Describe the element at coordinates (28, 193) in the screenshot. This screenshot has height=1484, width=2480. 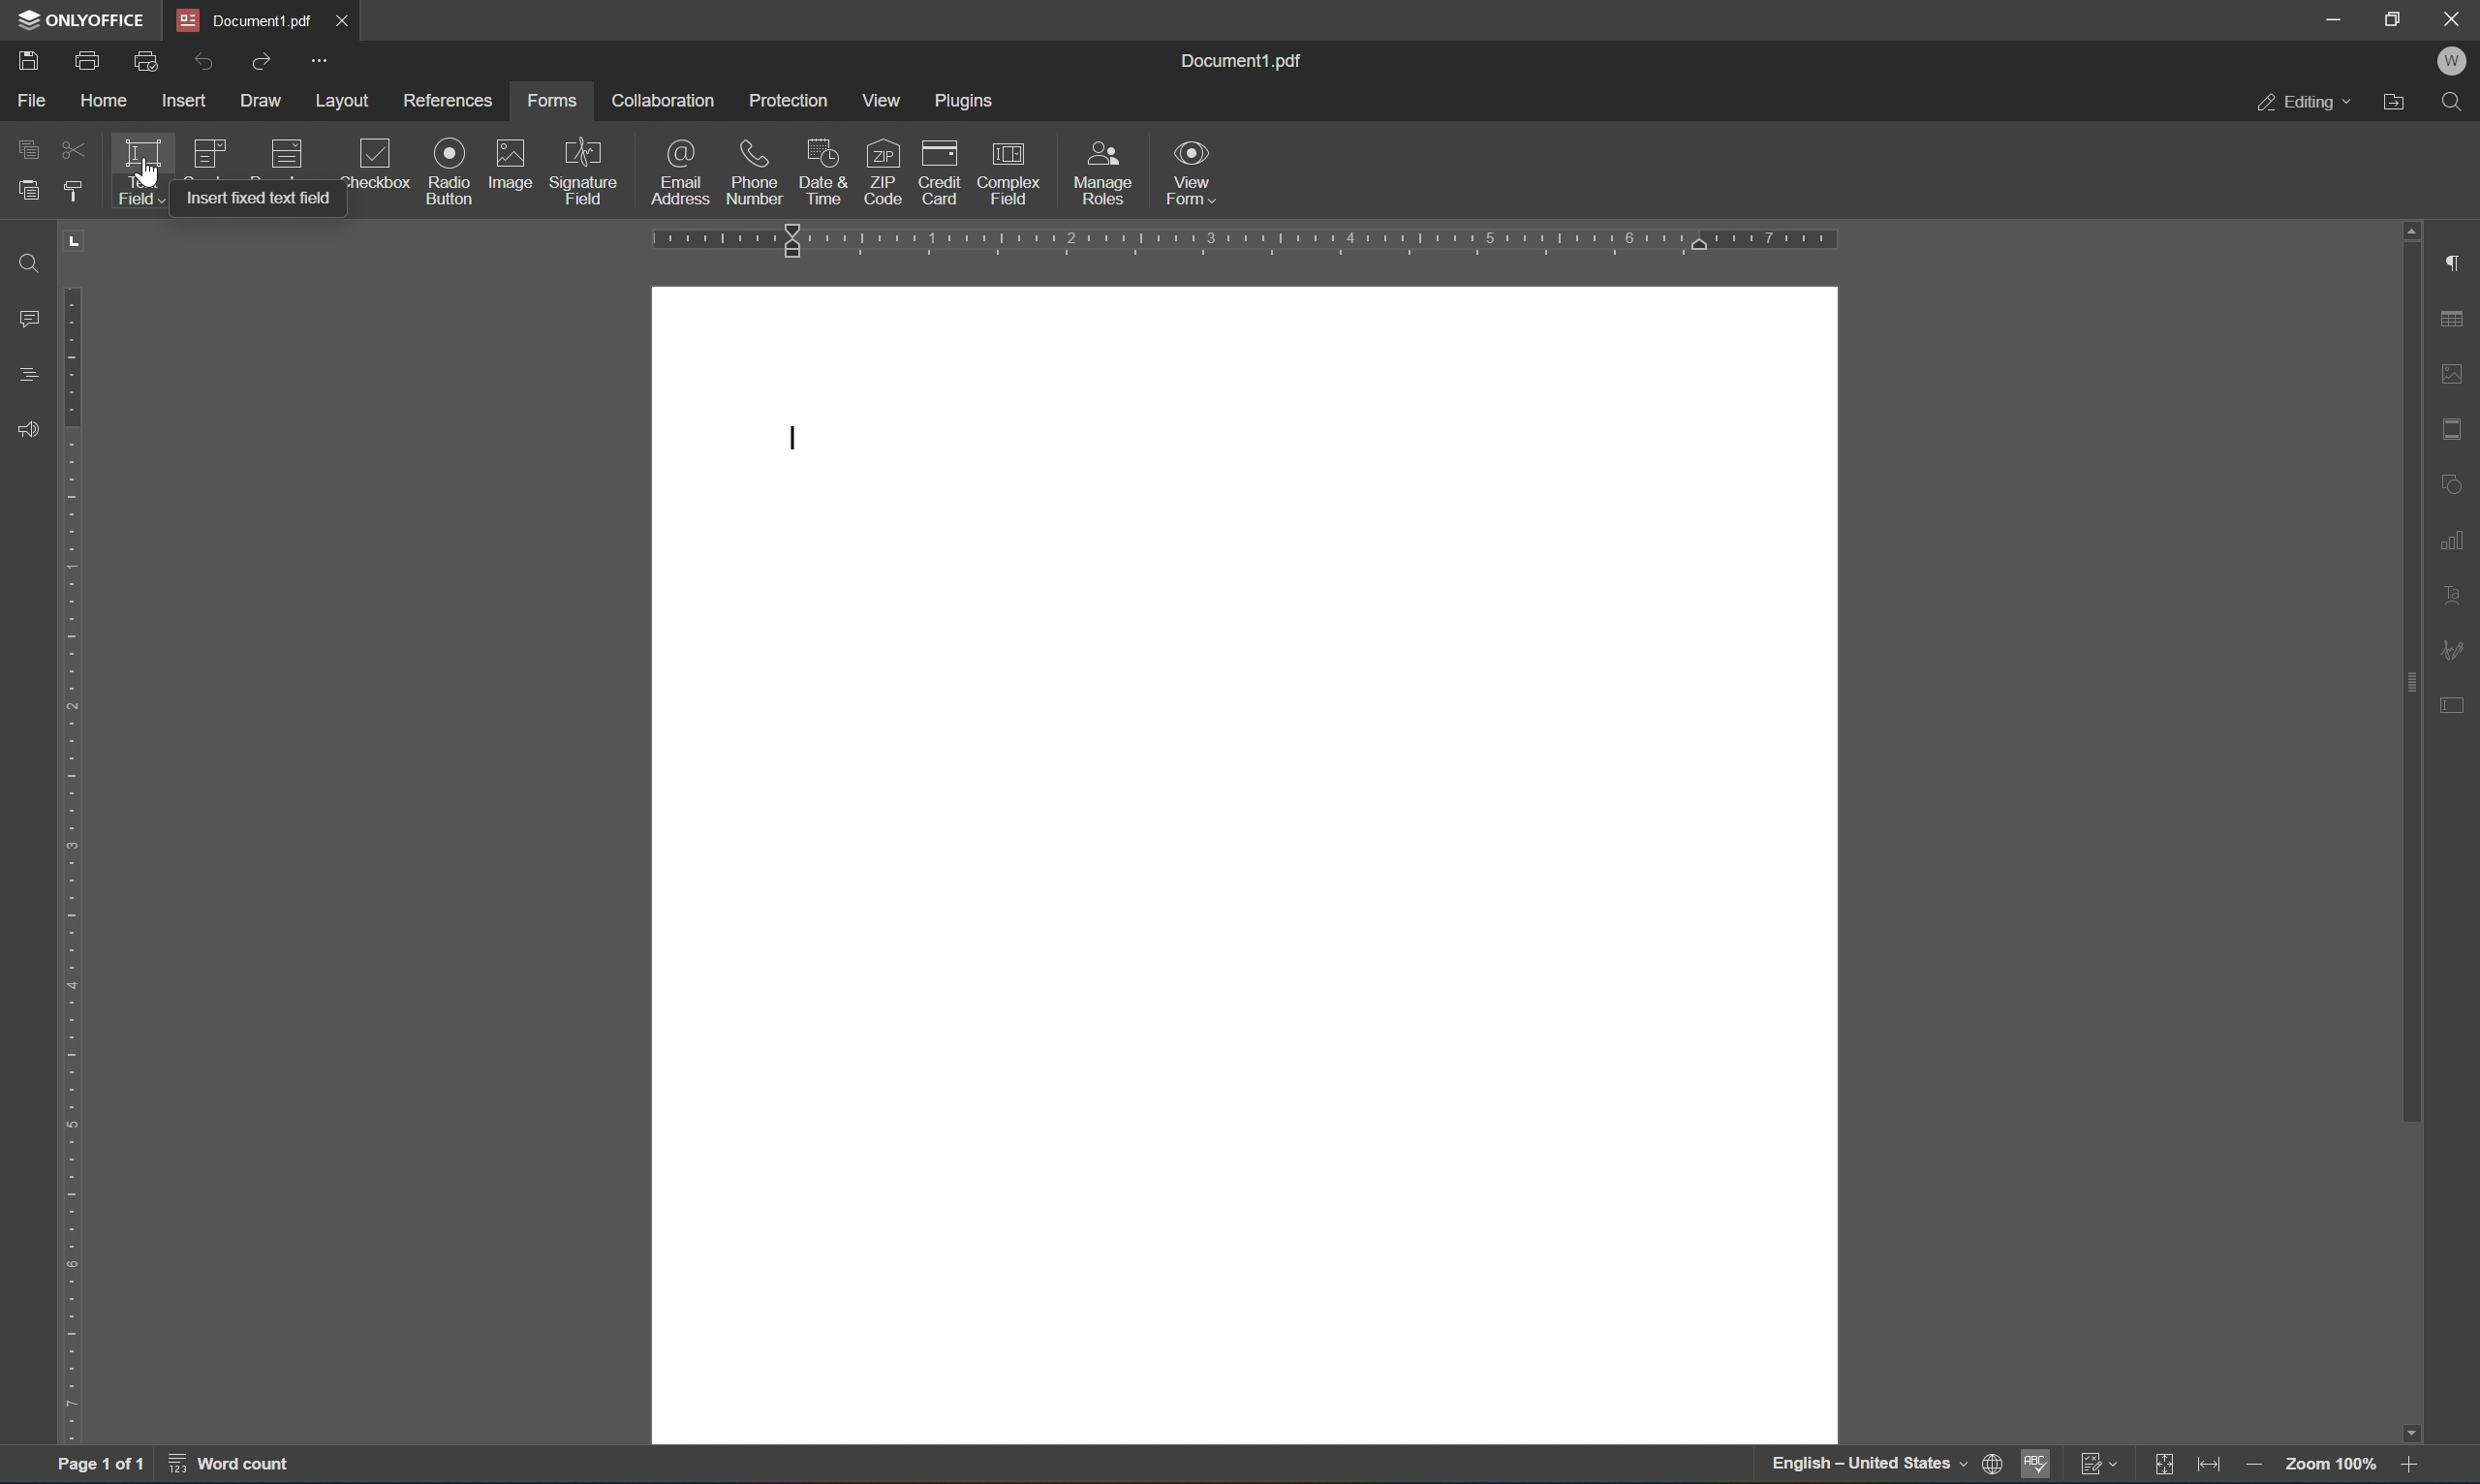
I see `paste` at that location.